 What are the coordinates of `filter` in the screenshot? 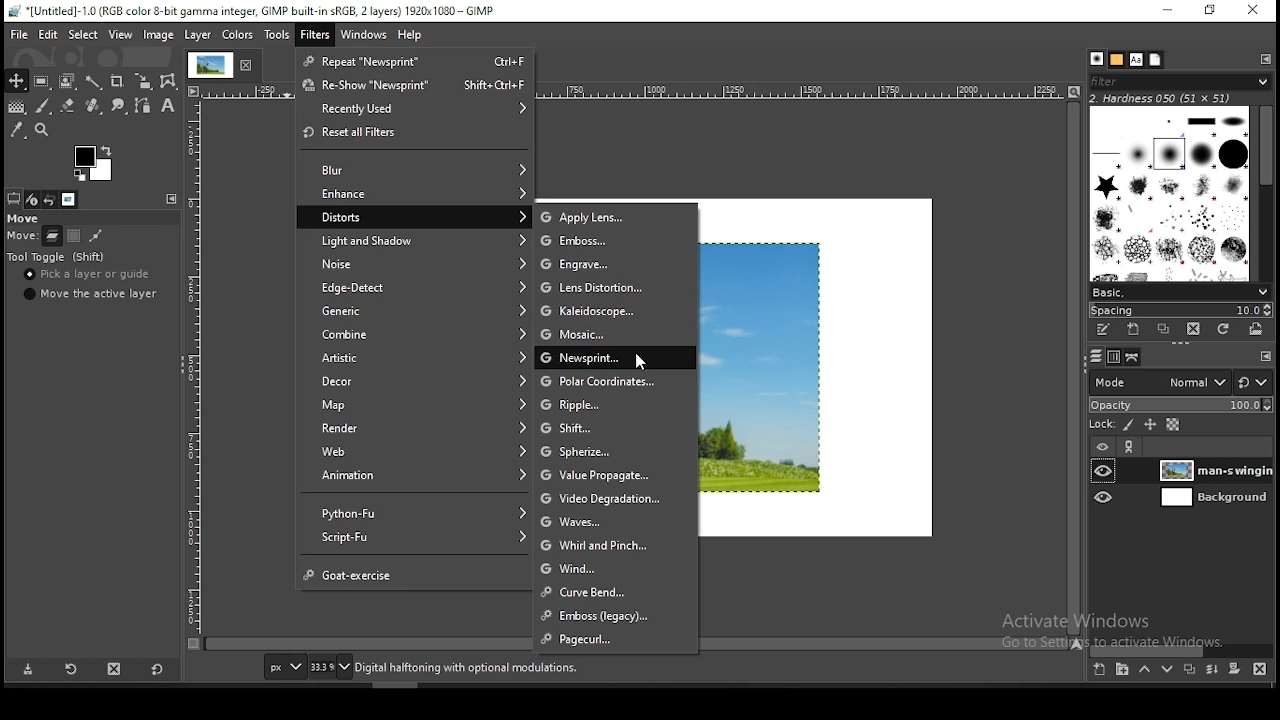 It's located at (314, 33).